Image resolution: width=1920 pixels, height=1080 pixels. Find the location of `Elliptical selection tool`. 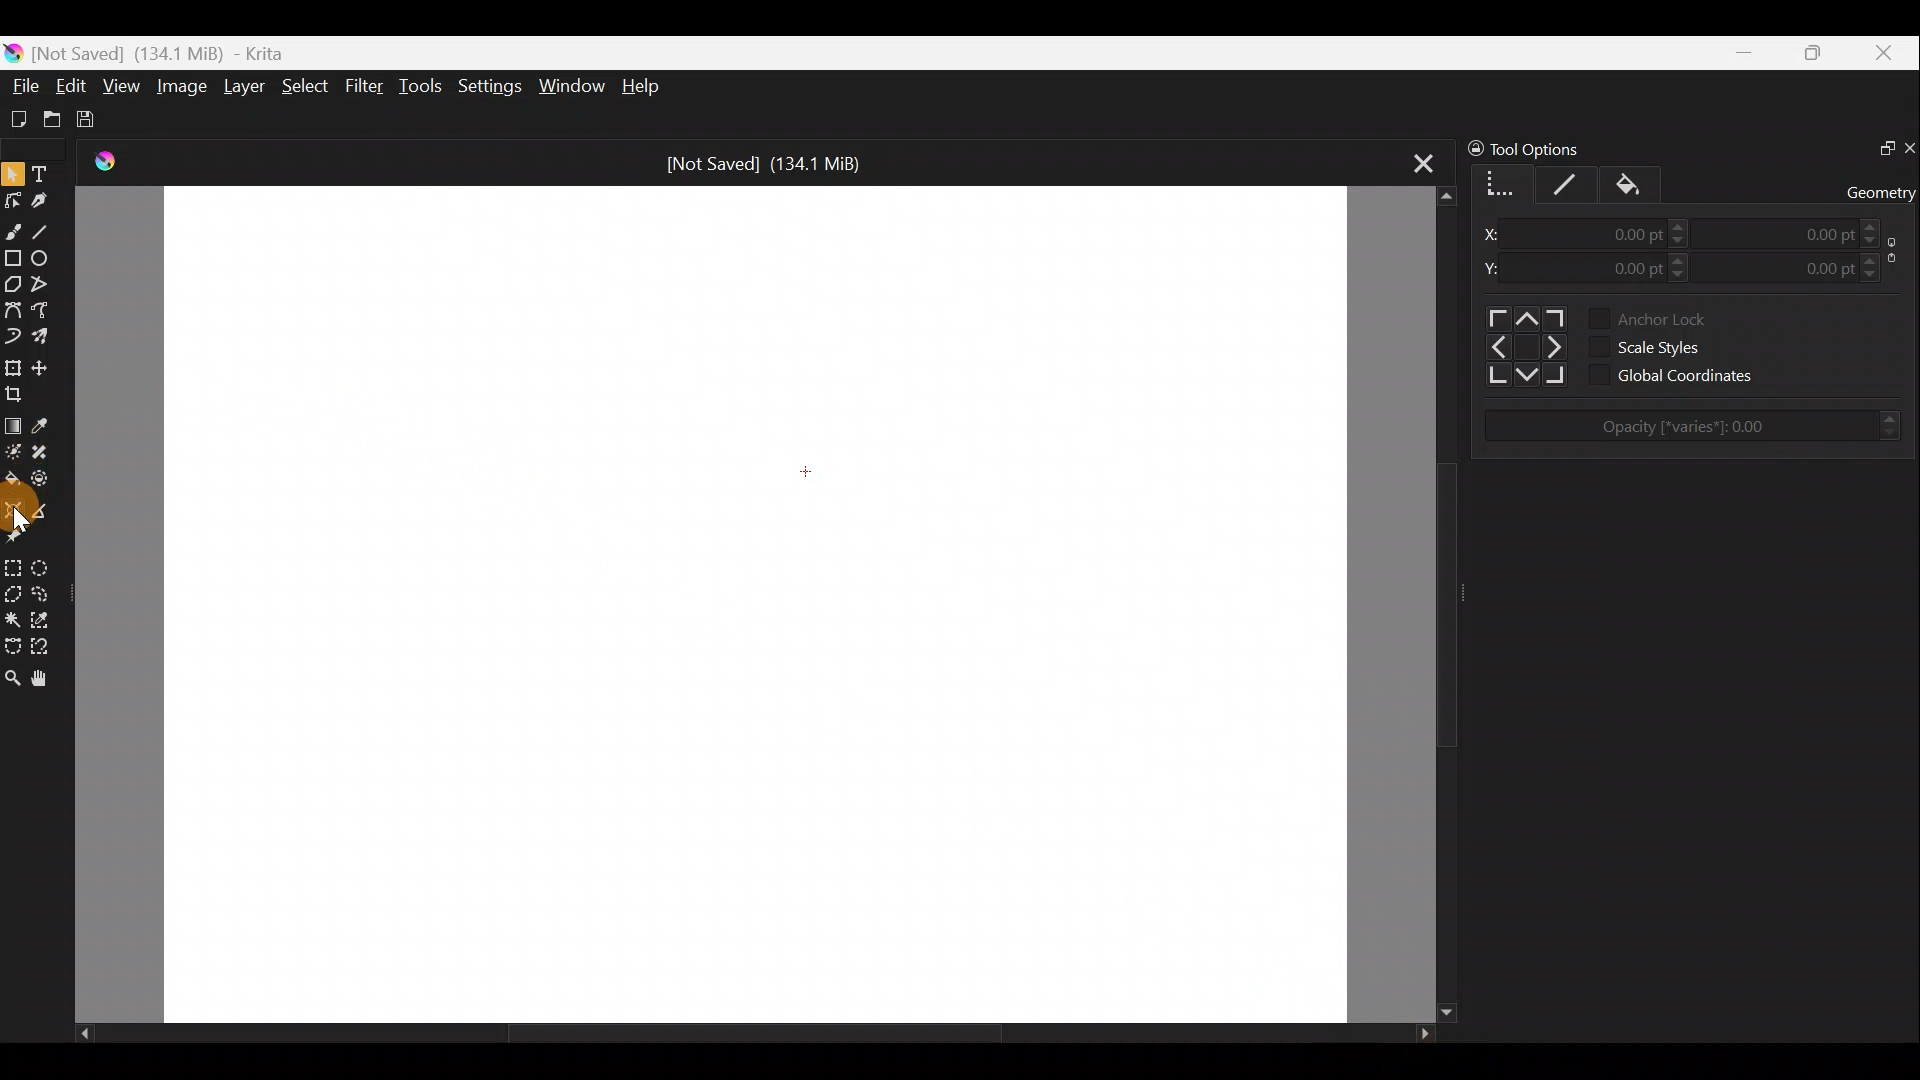

Elliptical selection tool is located at coordinates (50, 565).